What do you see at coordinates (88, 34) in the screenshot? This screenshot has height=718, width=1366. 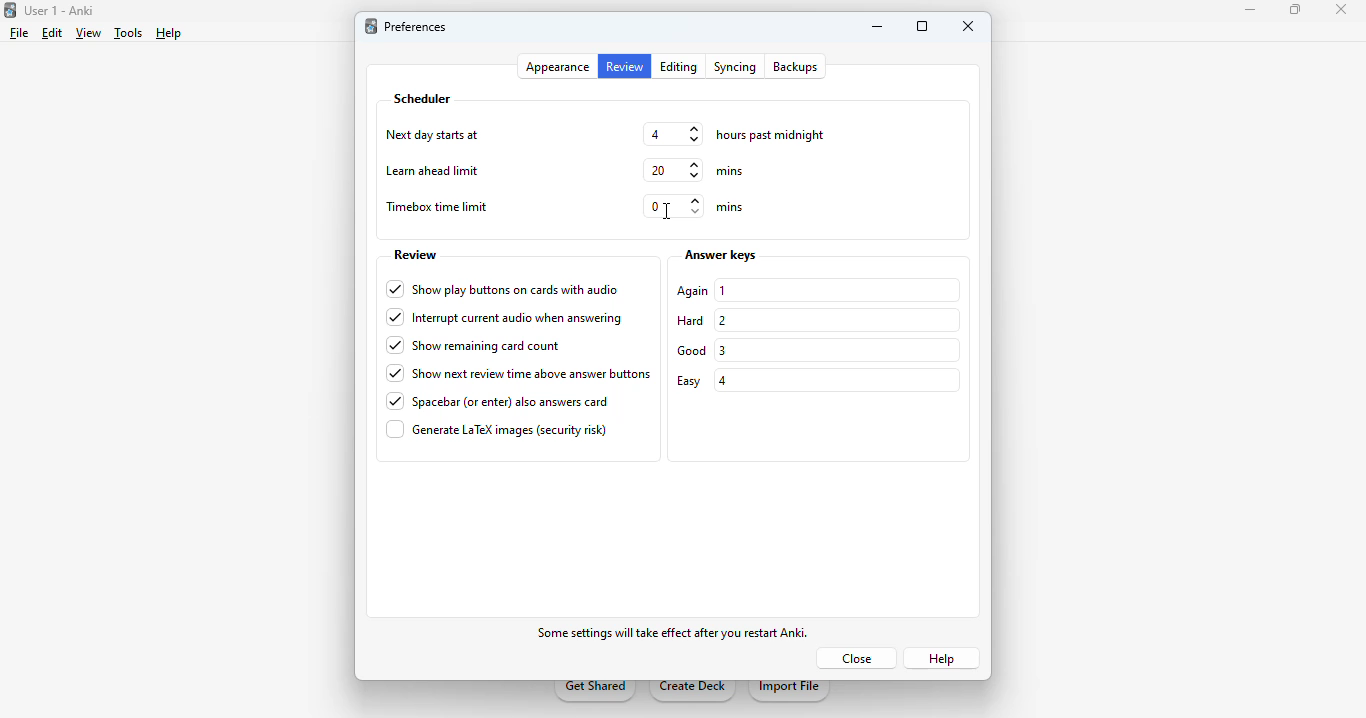 I see `view` at bounding box center [88, 34].